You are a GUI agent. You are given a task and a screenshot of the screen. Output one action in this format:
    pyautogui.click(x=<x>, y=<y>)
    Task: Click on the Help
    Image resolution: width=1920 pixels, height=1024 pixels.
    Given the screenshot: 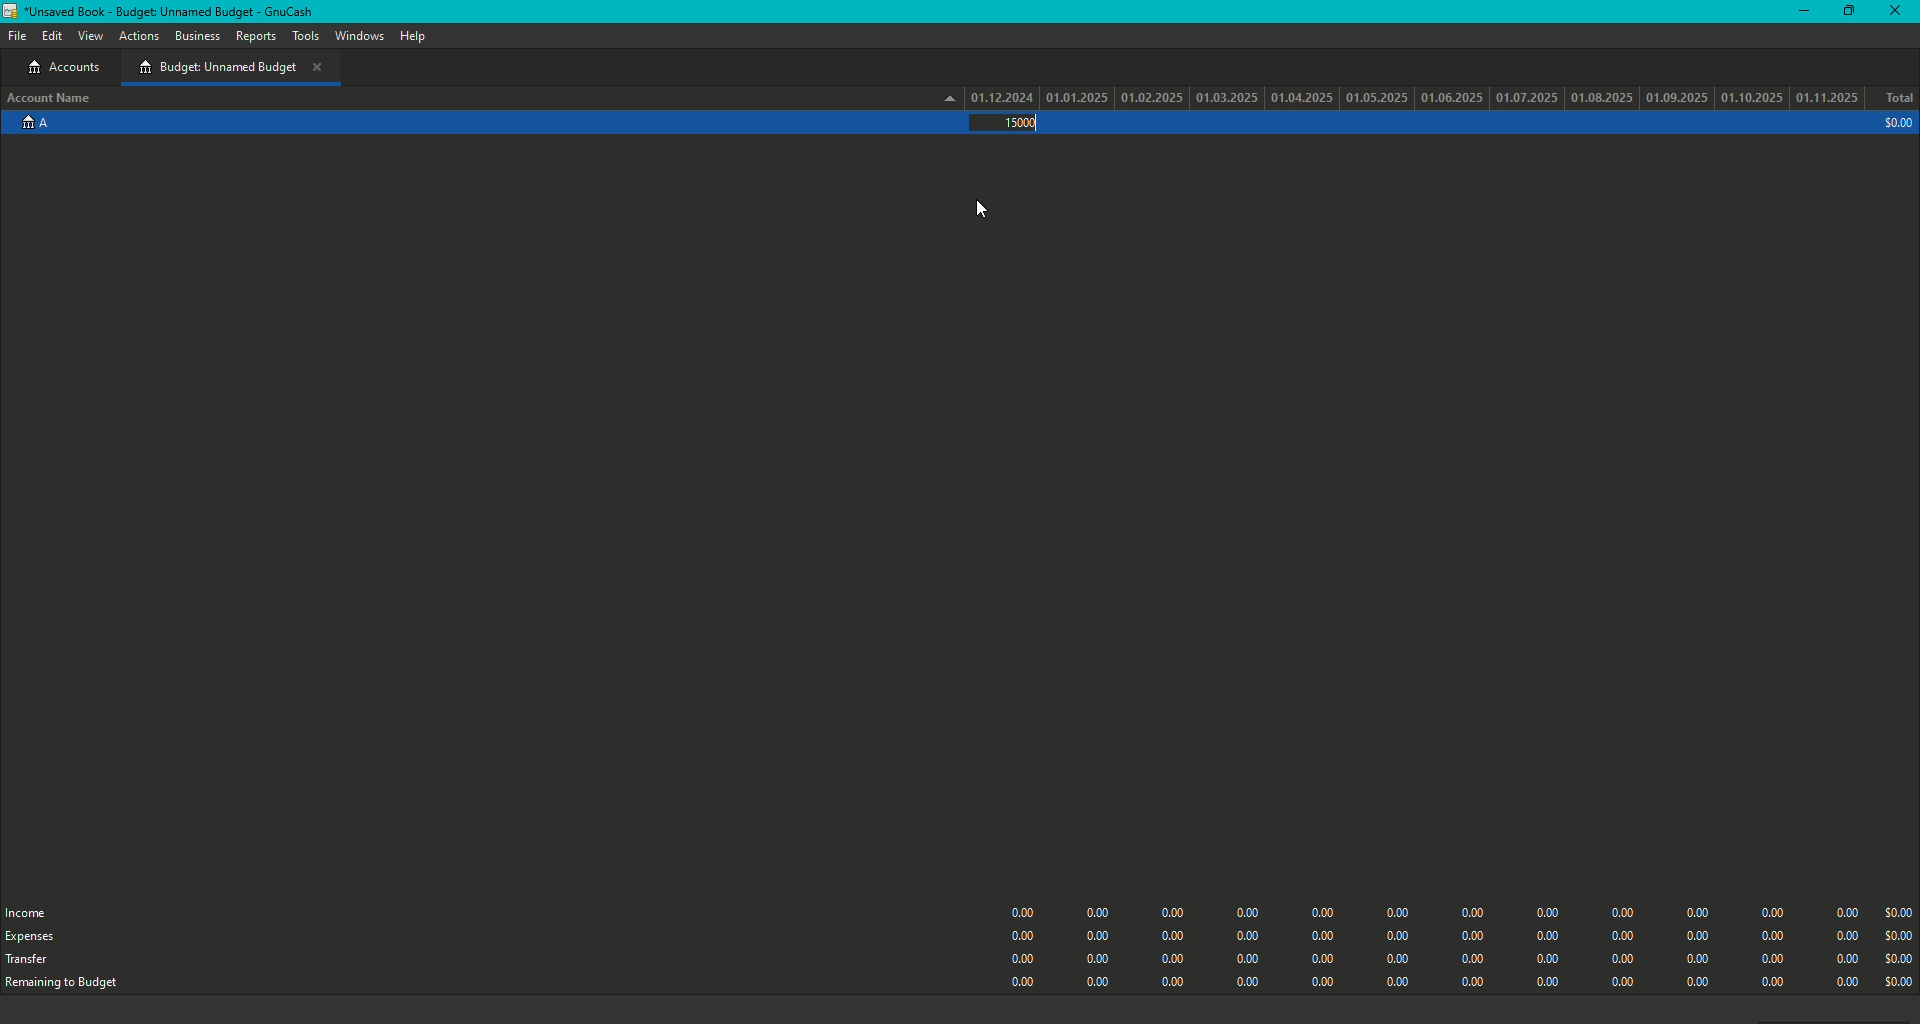 What is the action you would take?
    pyautogui.click(x=410, y=36)
    